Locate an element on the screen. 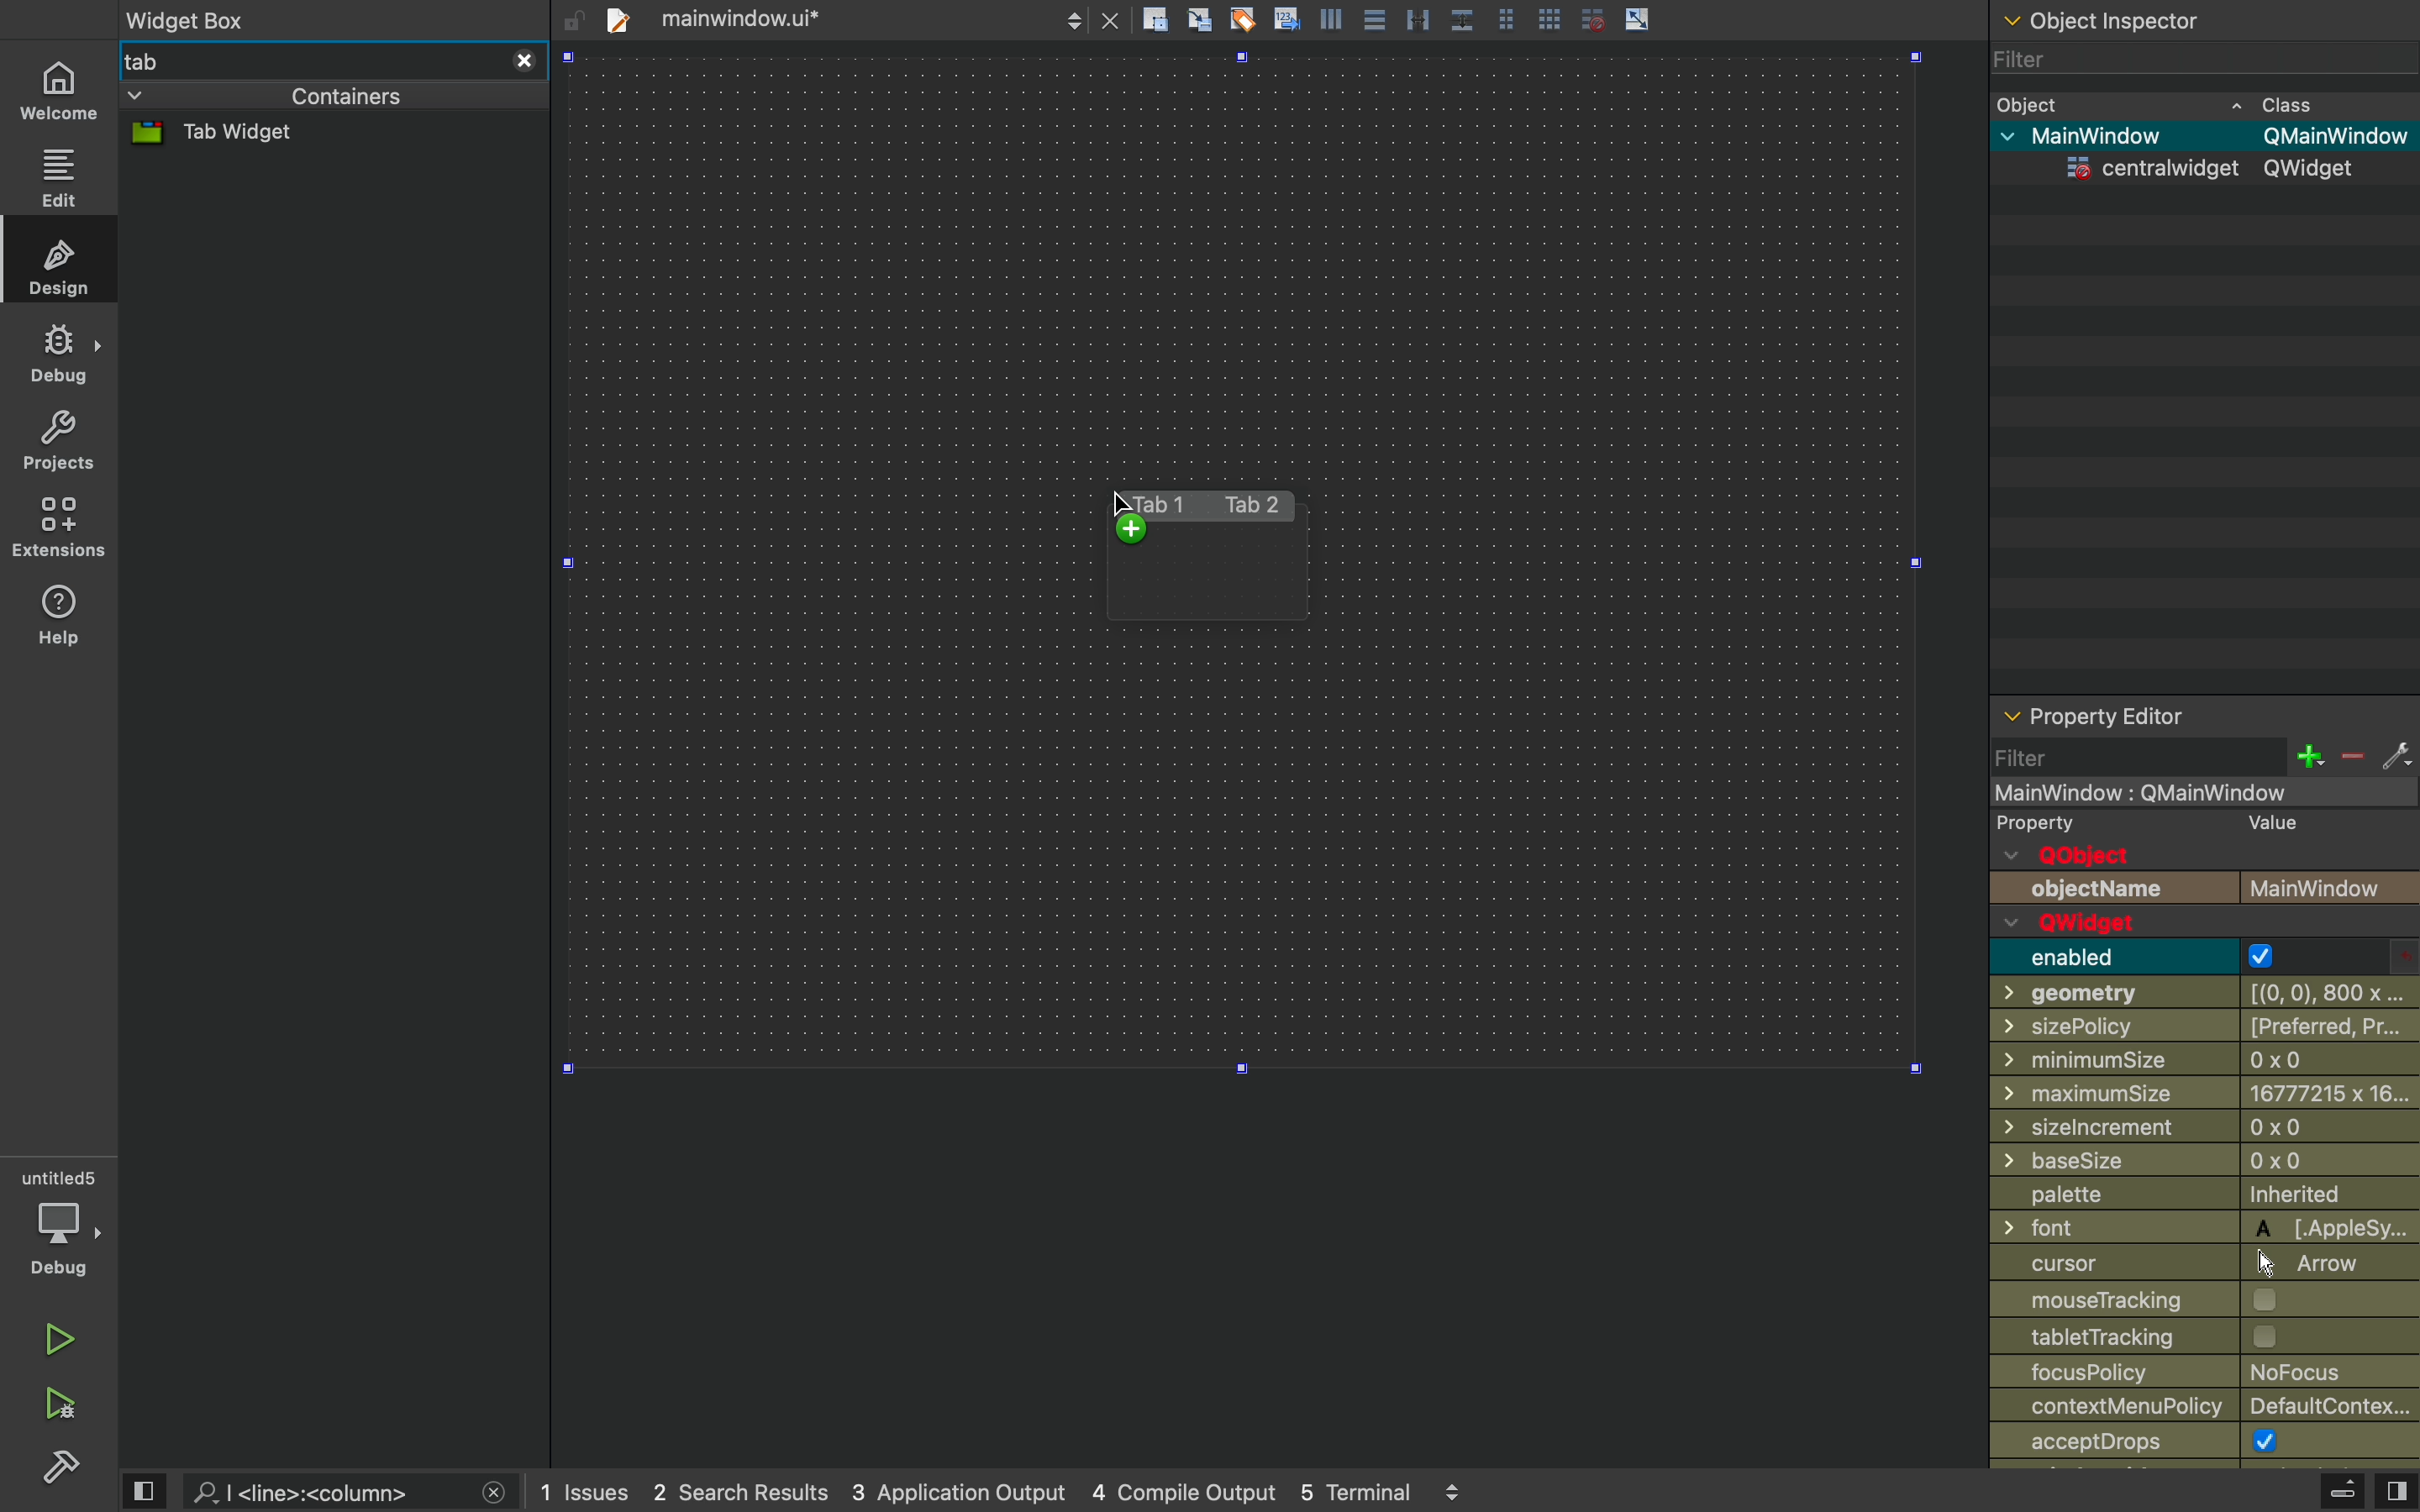 This screenshot has width=2420, height=1512. main window is located at coordinates (2197, 138).